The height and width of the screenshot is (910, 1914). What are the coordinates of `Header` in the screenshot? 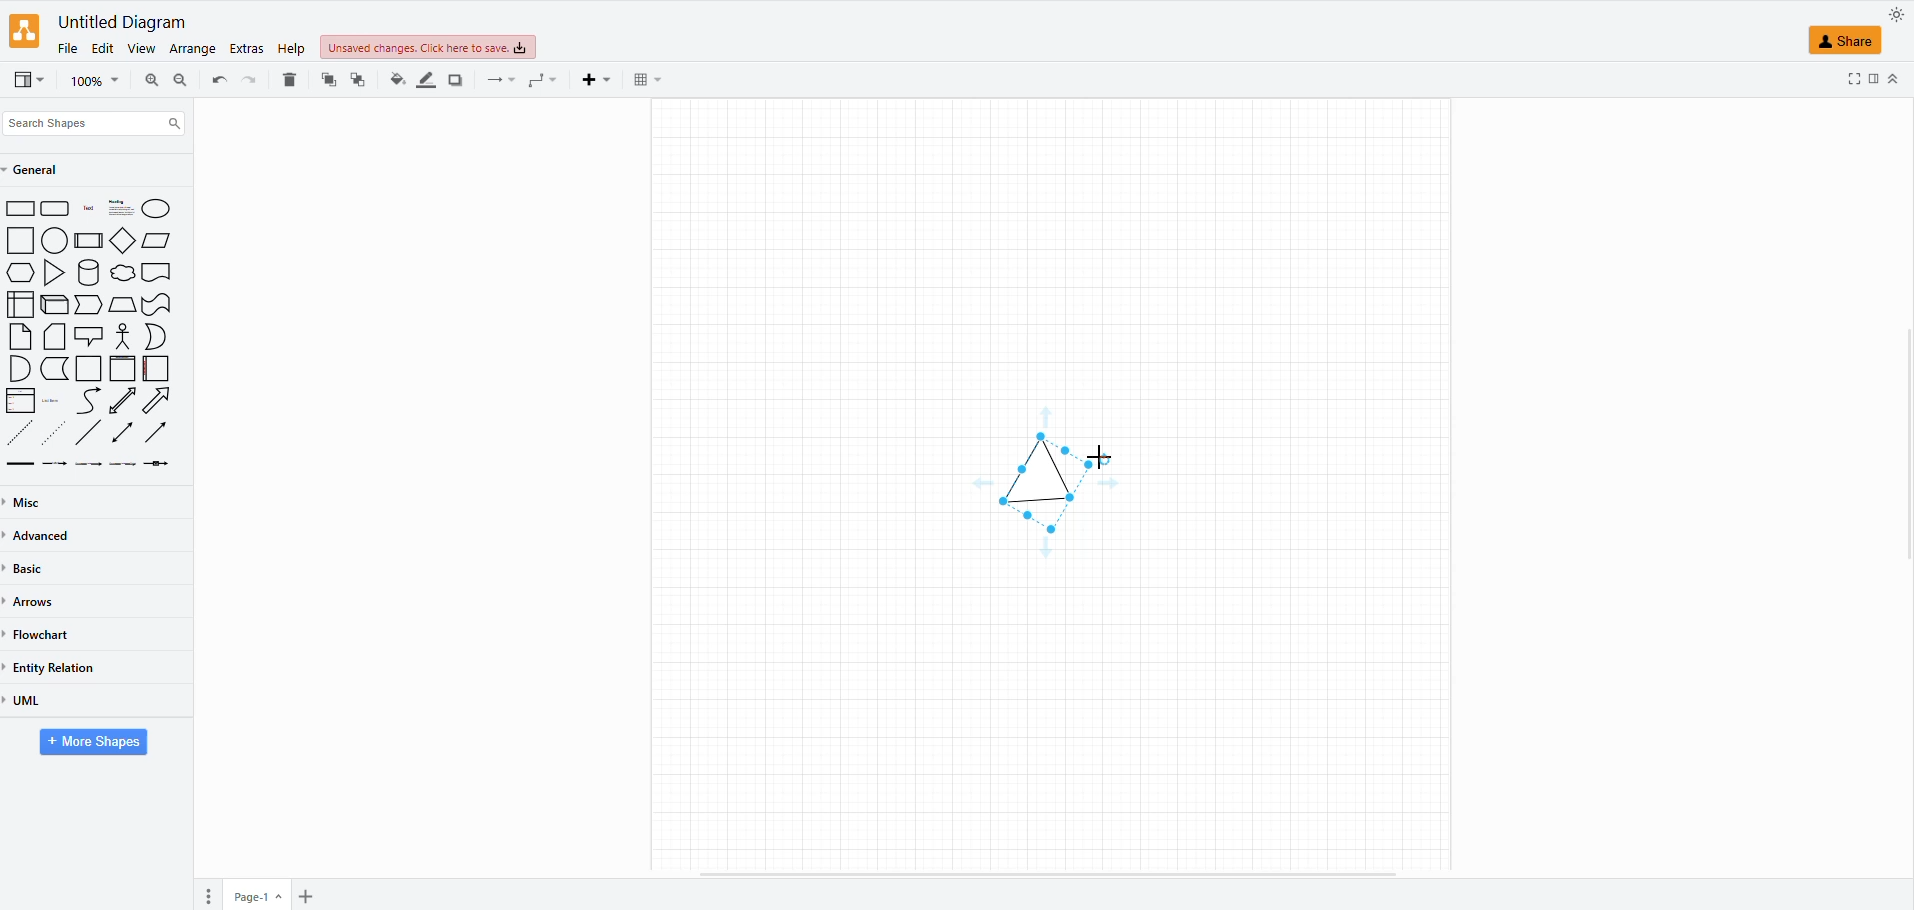 It's located at (156, 273).